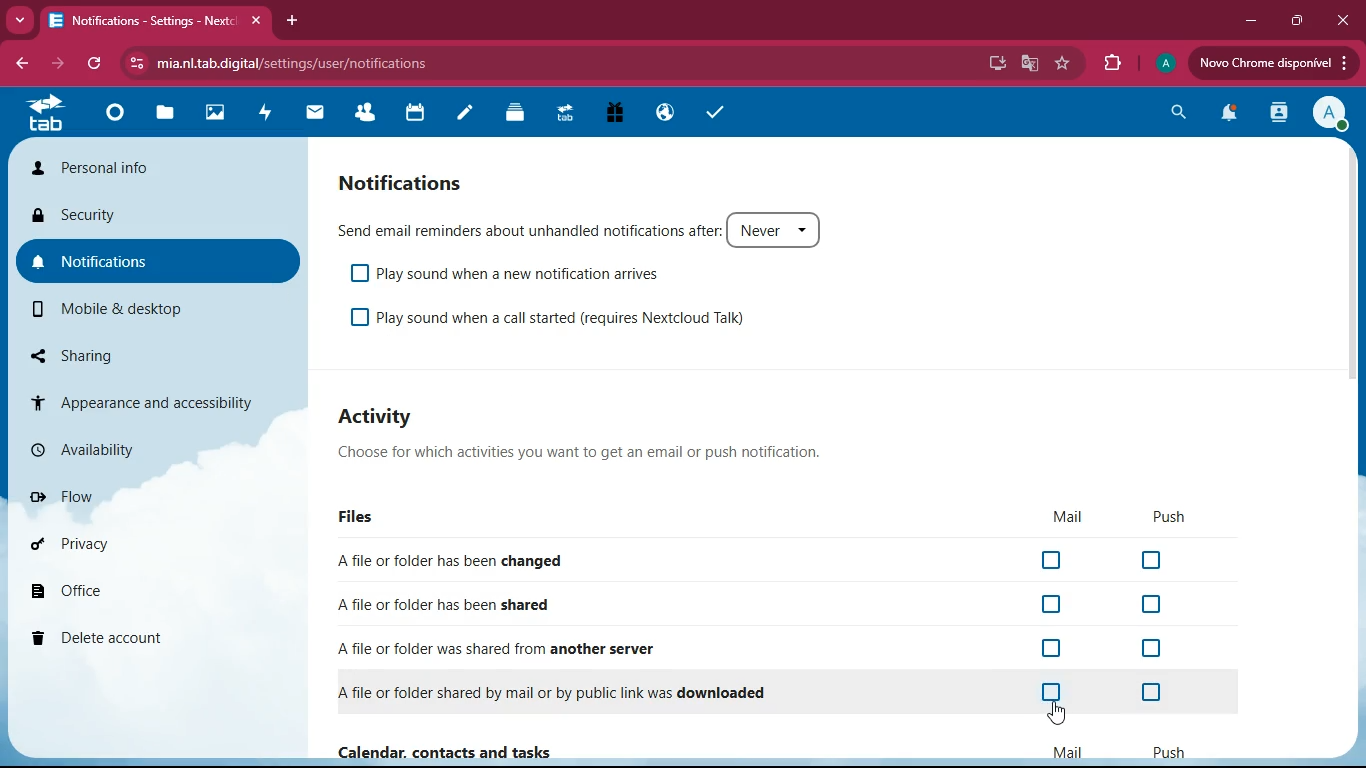  What do you see at coordinates (20, 19) in the screenshot?
I see `more` at bounding box center [20, 19].